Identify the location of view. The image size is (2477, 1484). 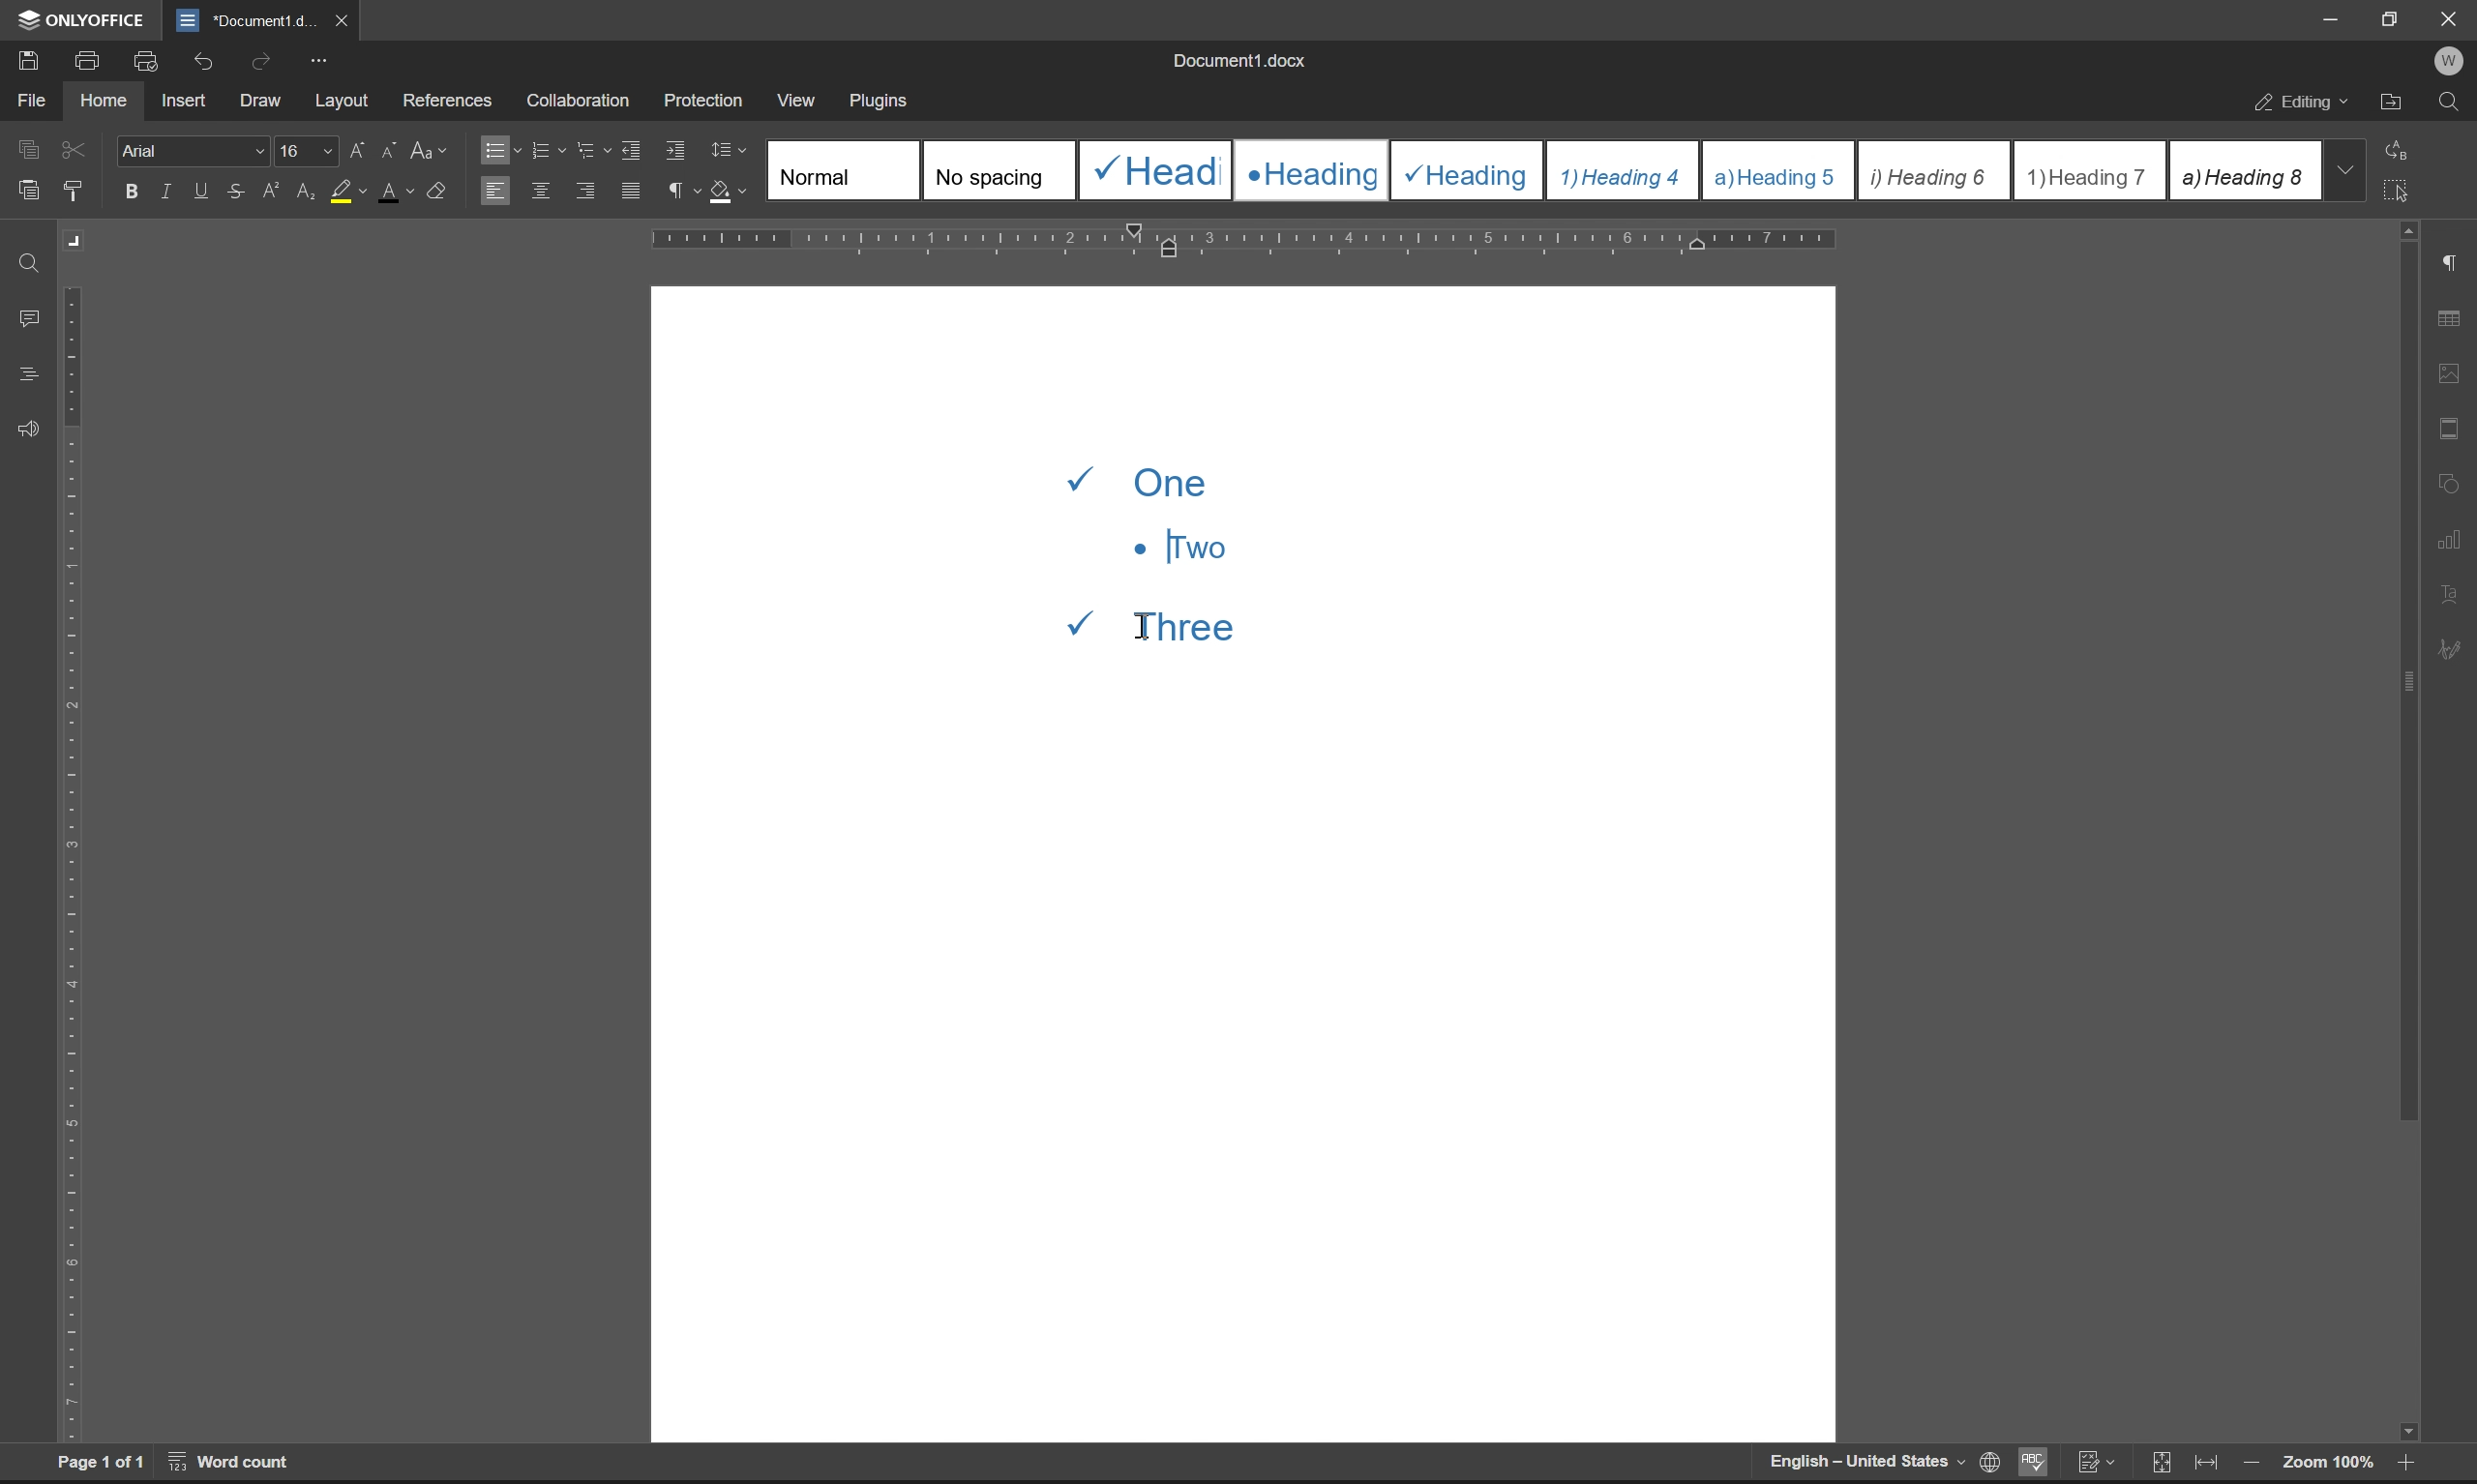
(793, 95).